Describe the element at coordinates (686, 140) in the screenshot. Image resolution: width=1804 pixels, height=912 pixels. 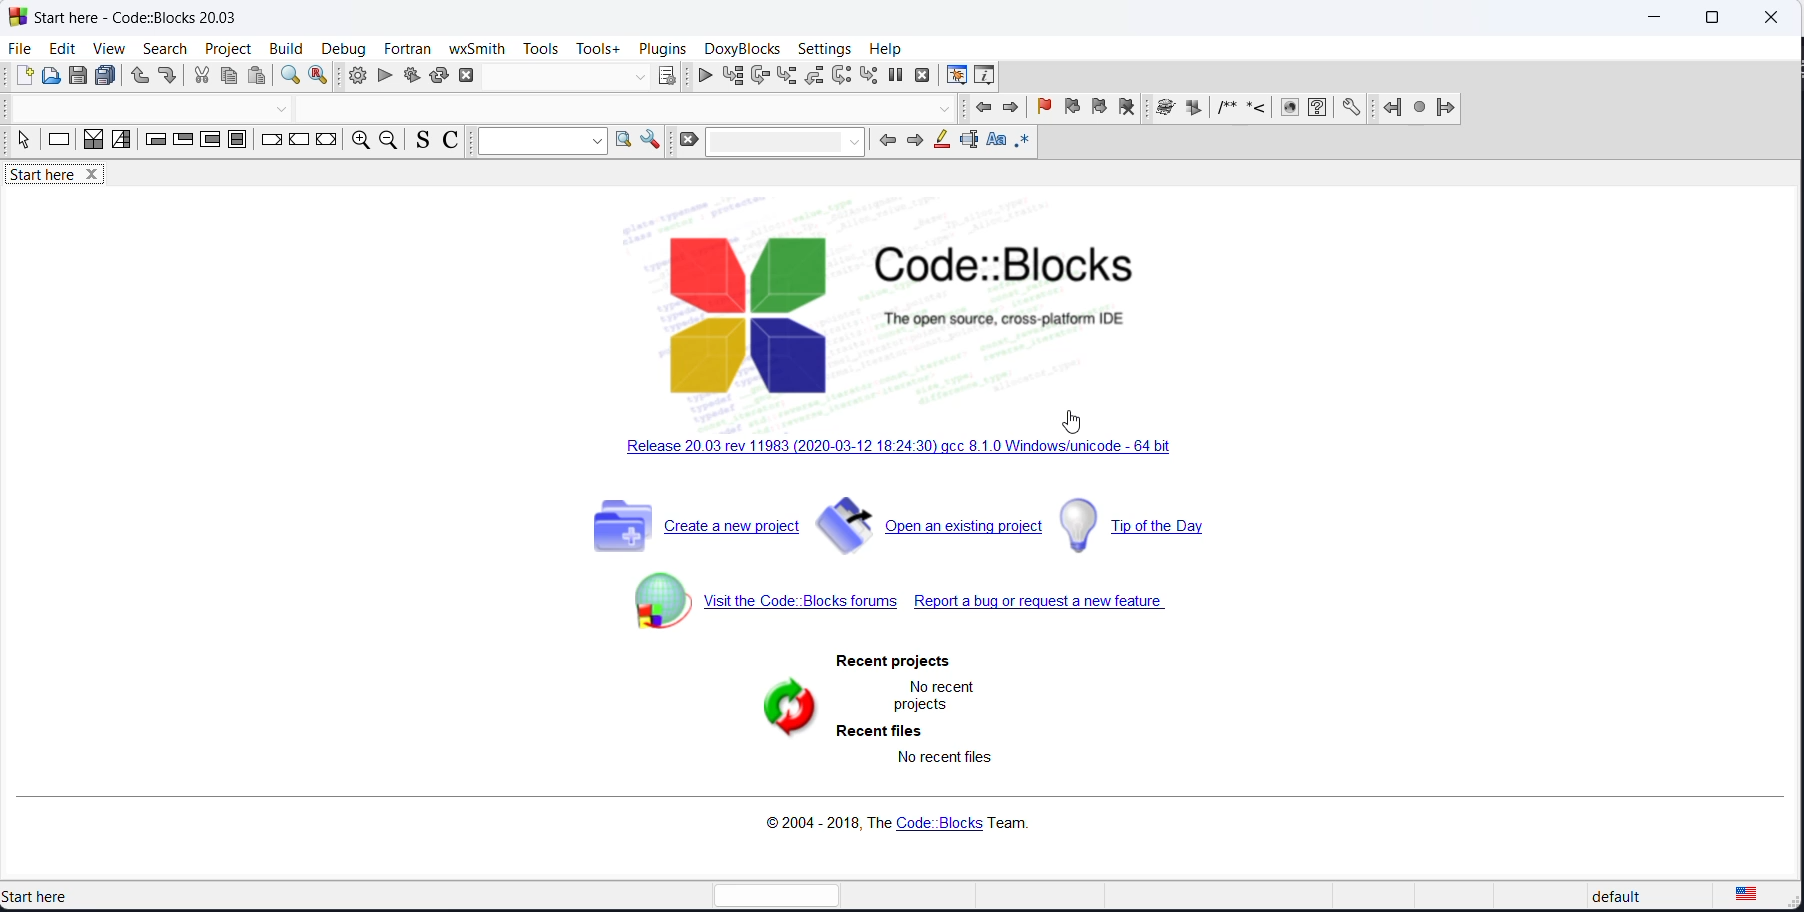
I see `clear` at that location.